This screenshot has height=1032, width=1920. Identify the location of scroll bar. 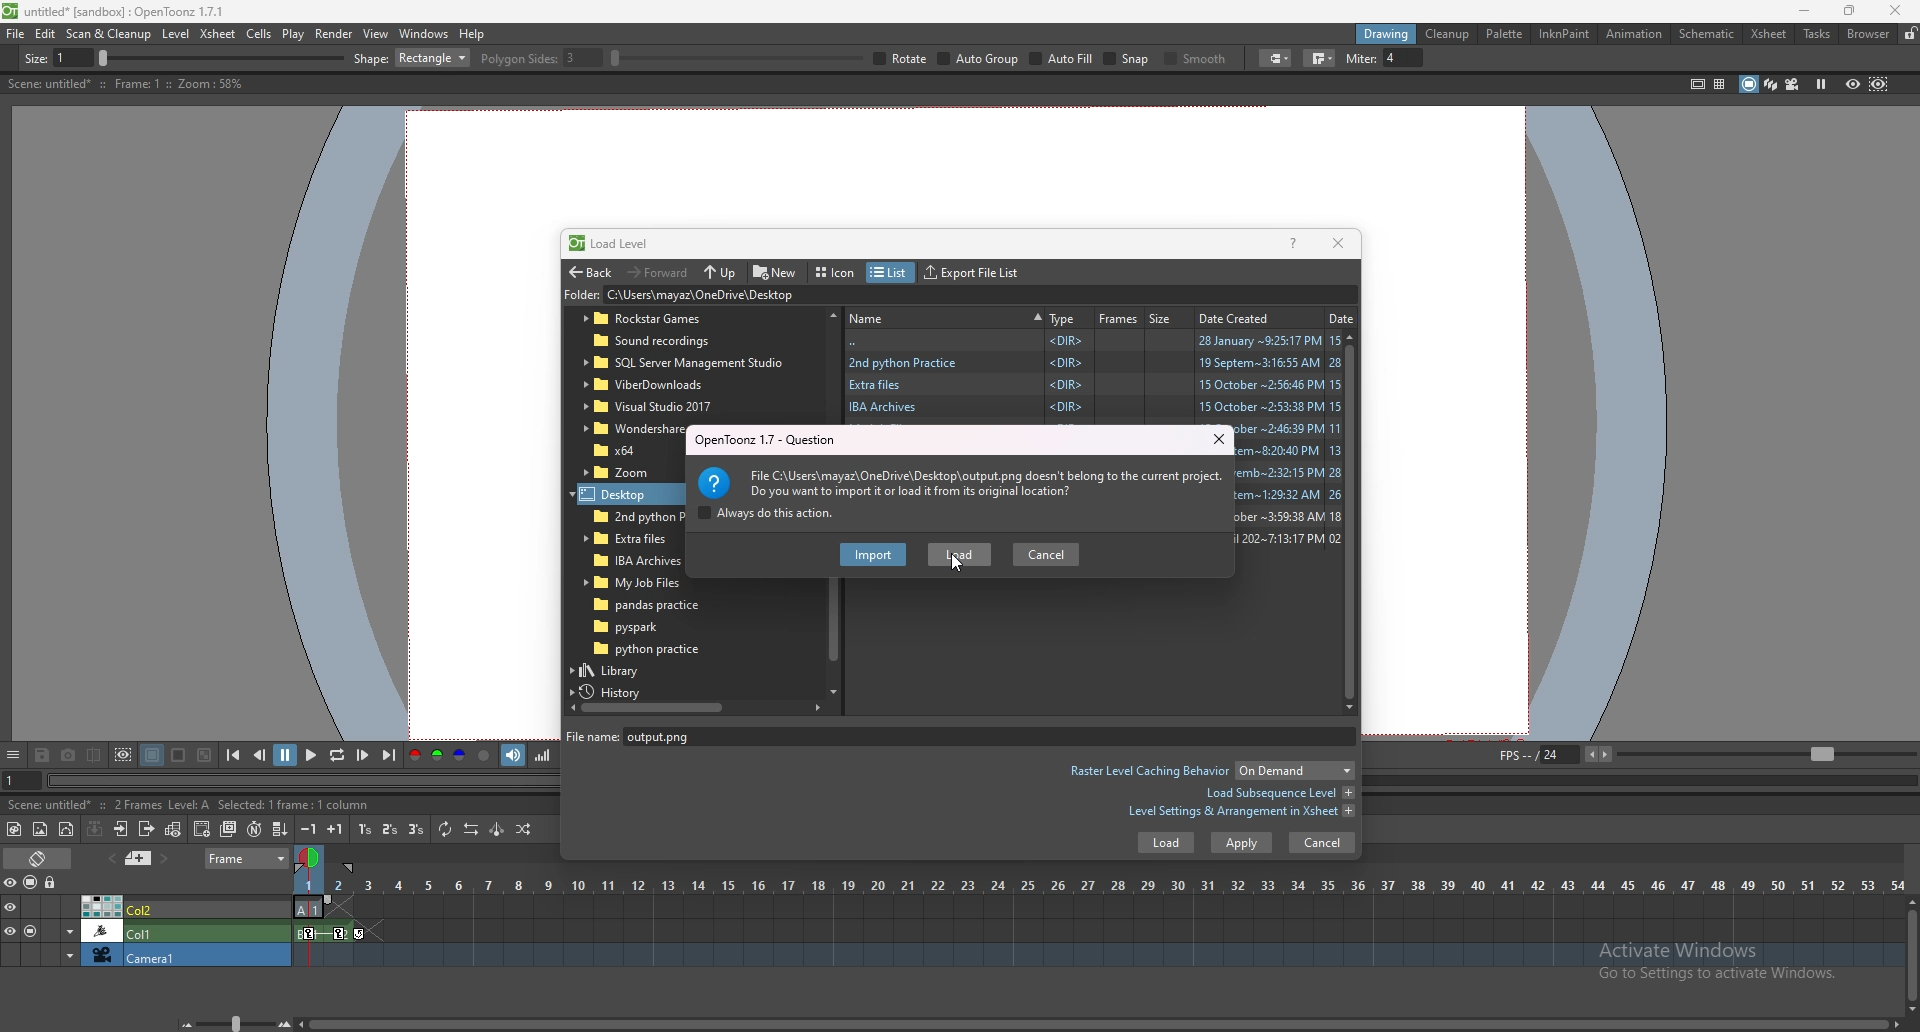
(1912, 954).